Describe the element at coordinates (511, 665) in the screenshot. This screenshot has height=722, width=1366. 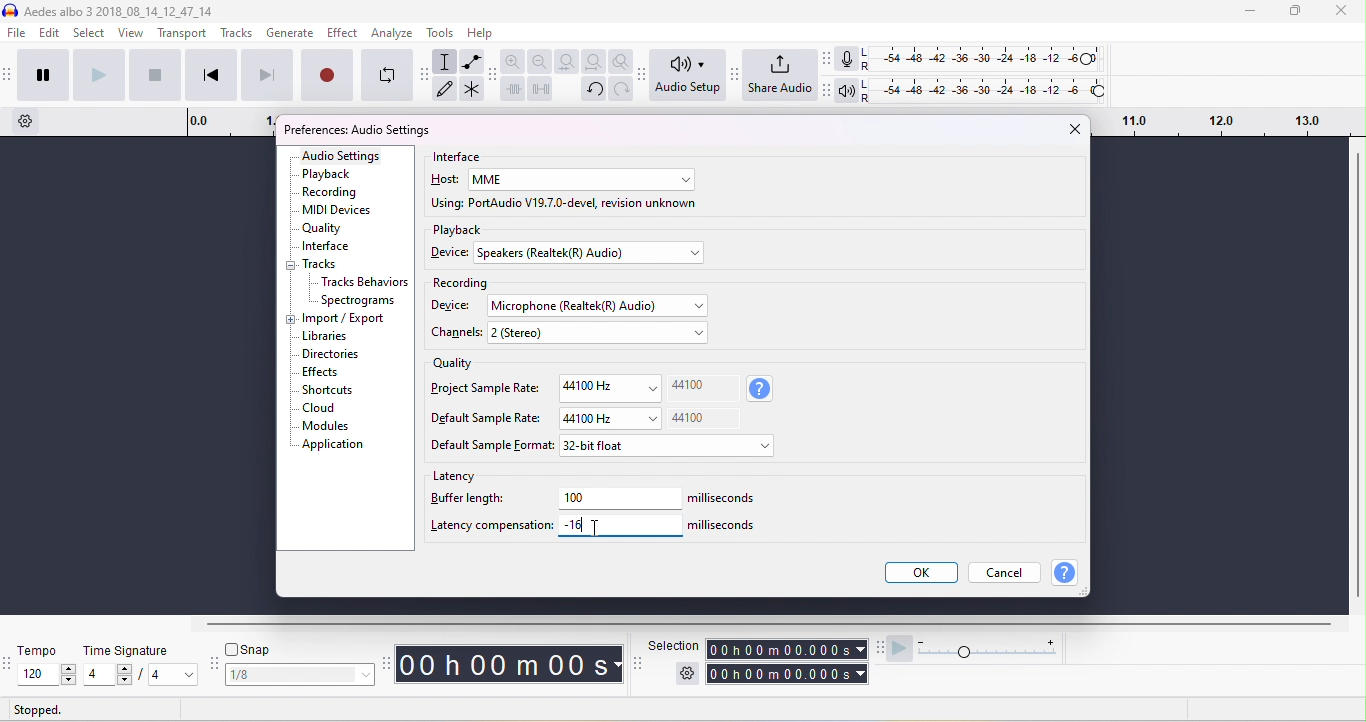
I see `audacity time` at that location.